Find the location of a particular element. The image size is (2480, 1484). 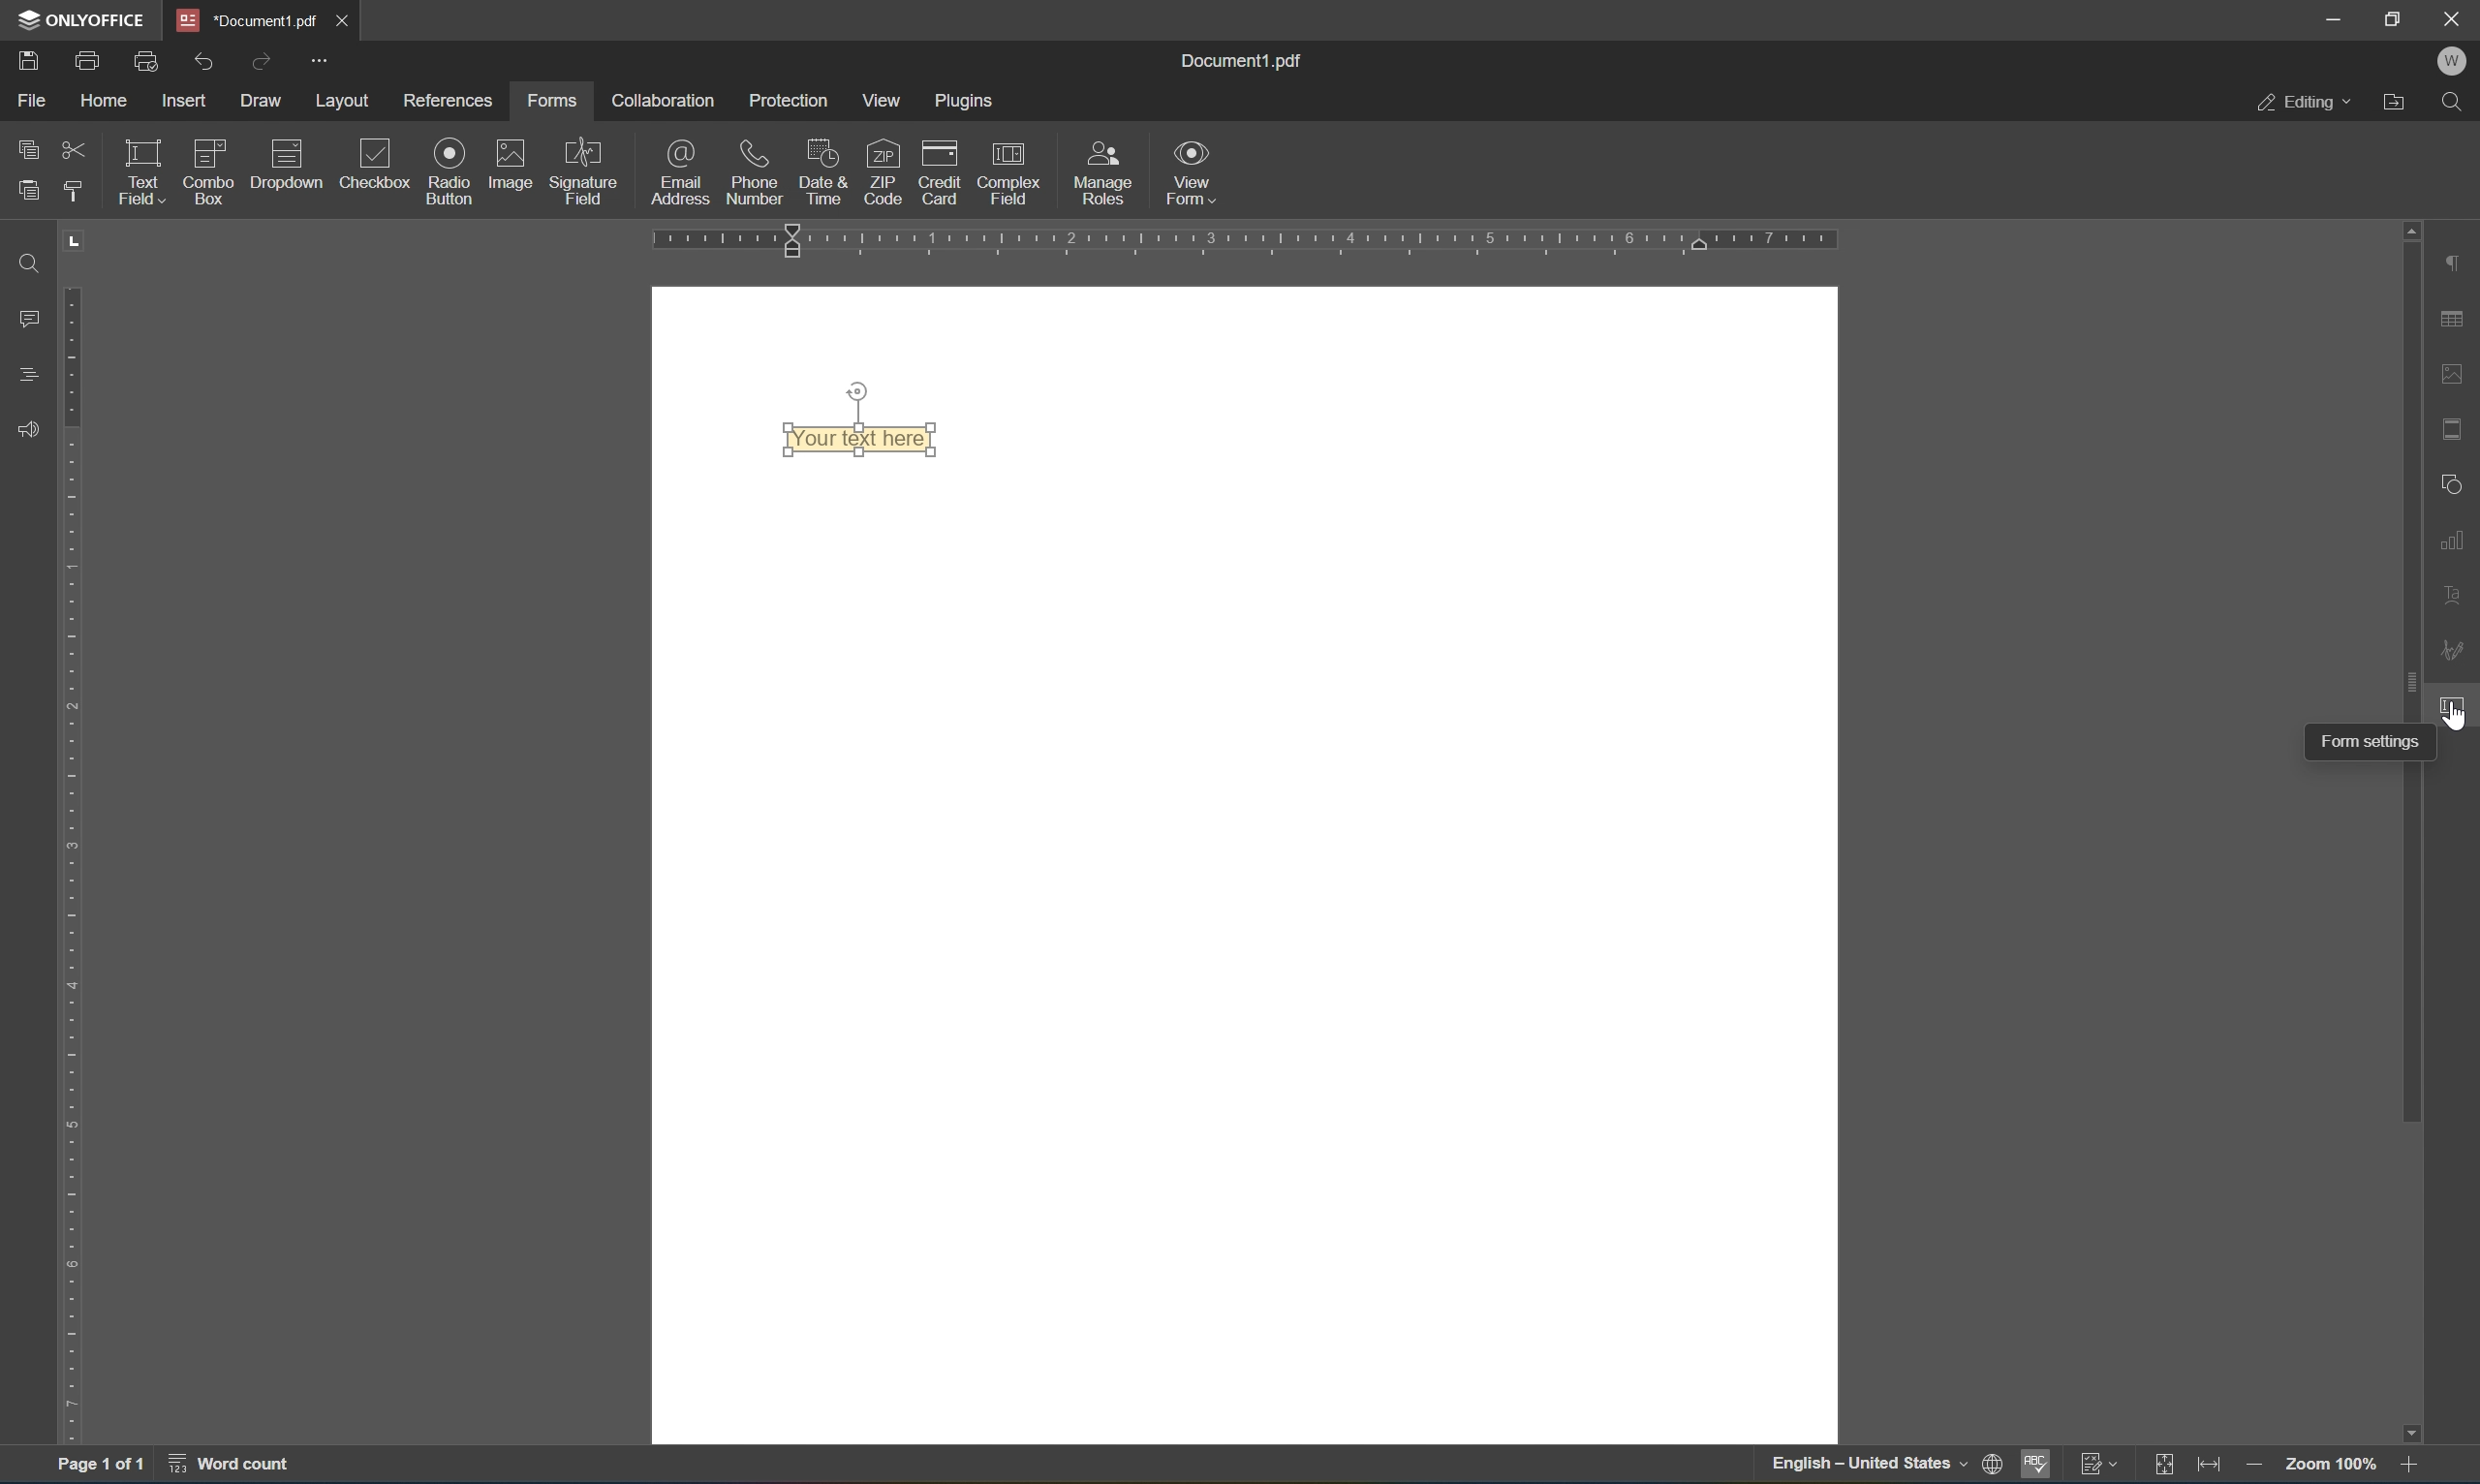

ZIP code is located at coordinates (882, 169).